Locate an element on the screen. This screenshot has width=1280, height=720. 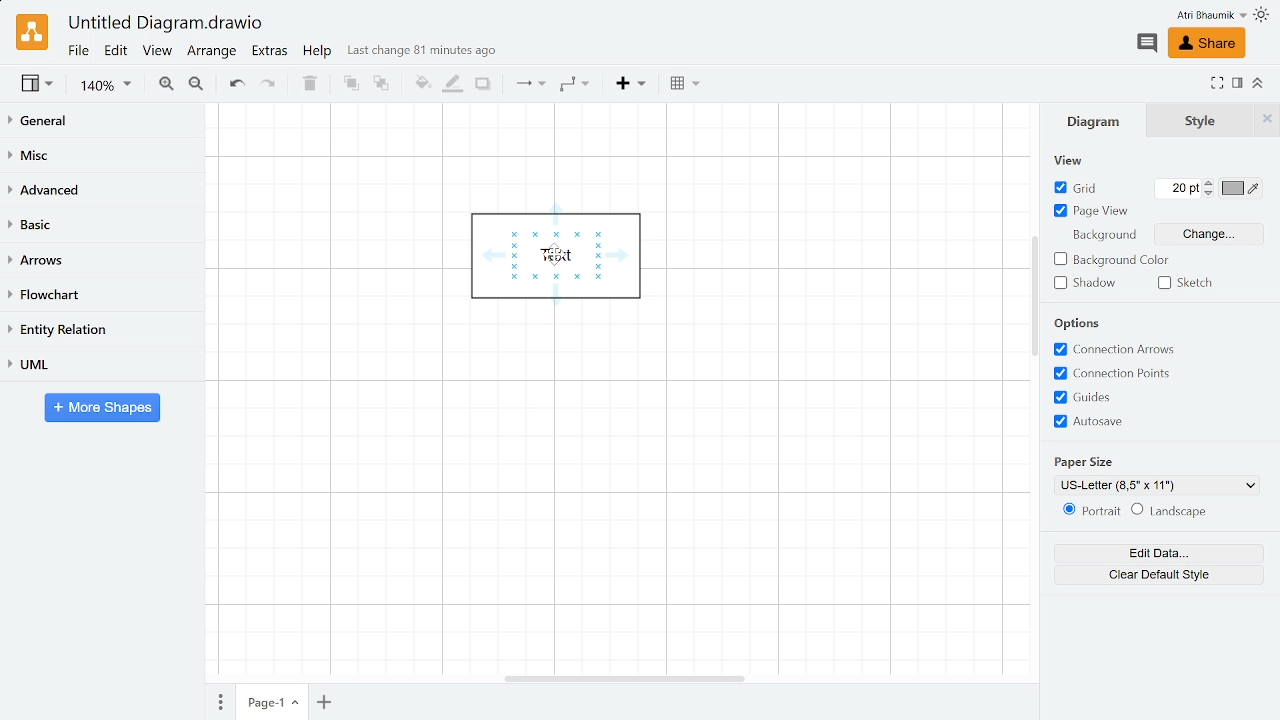
Vertical scrollbar is located at coordinates (1035, 299).